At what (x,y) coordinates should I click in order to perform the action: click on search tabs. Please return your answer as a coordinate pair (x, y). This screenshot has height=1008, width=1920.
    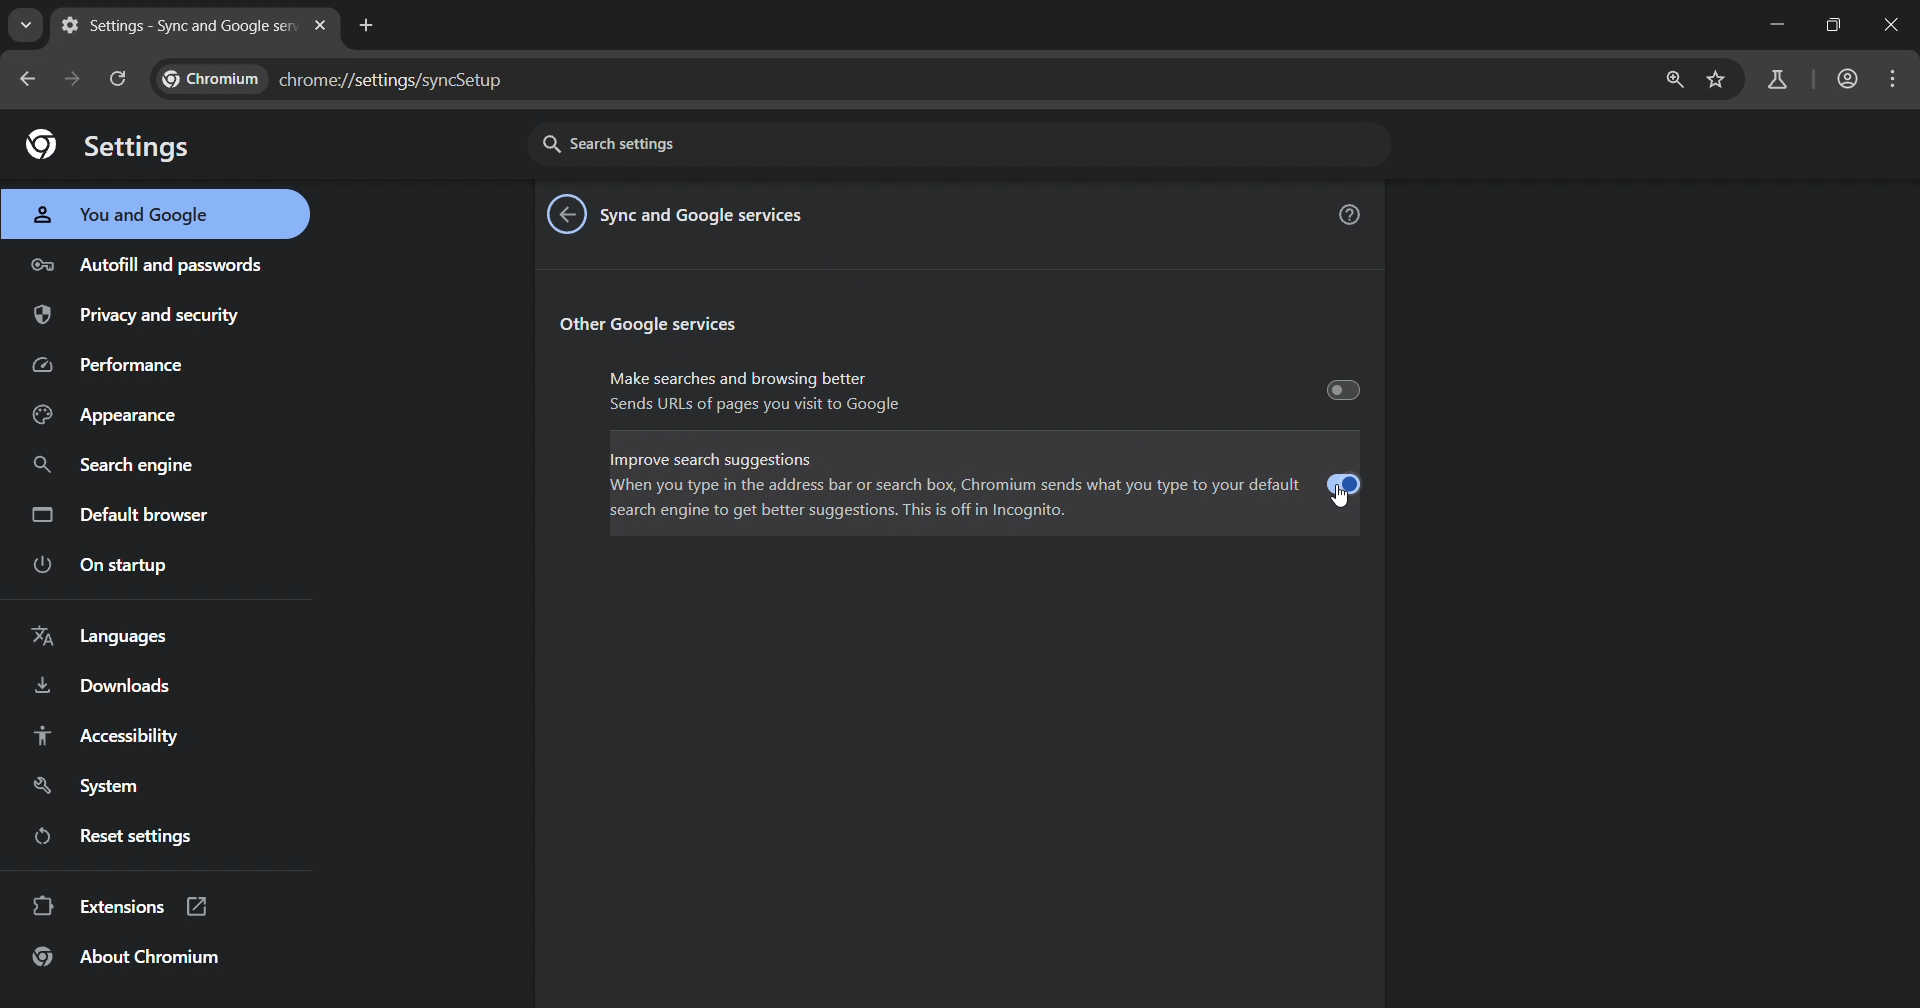
    Looking at the image, I should click on (24, 25).